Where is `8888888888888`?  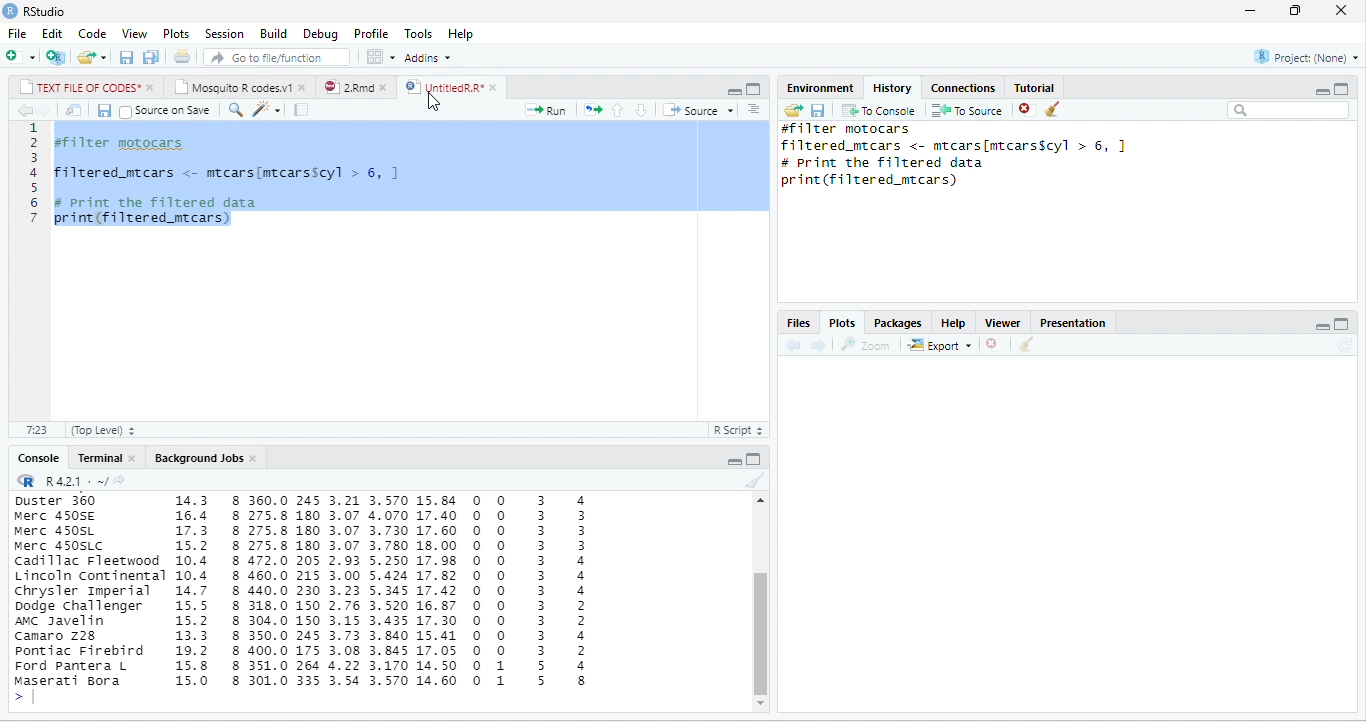
8888888888888 is located at coordinates (237, 591).